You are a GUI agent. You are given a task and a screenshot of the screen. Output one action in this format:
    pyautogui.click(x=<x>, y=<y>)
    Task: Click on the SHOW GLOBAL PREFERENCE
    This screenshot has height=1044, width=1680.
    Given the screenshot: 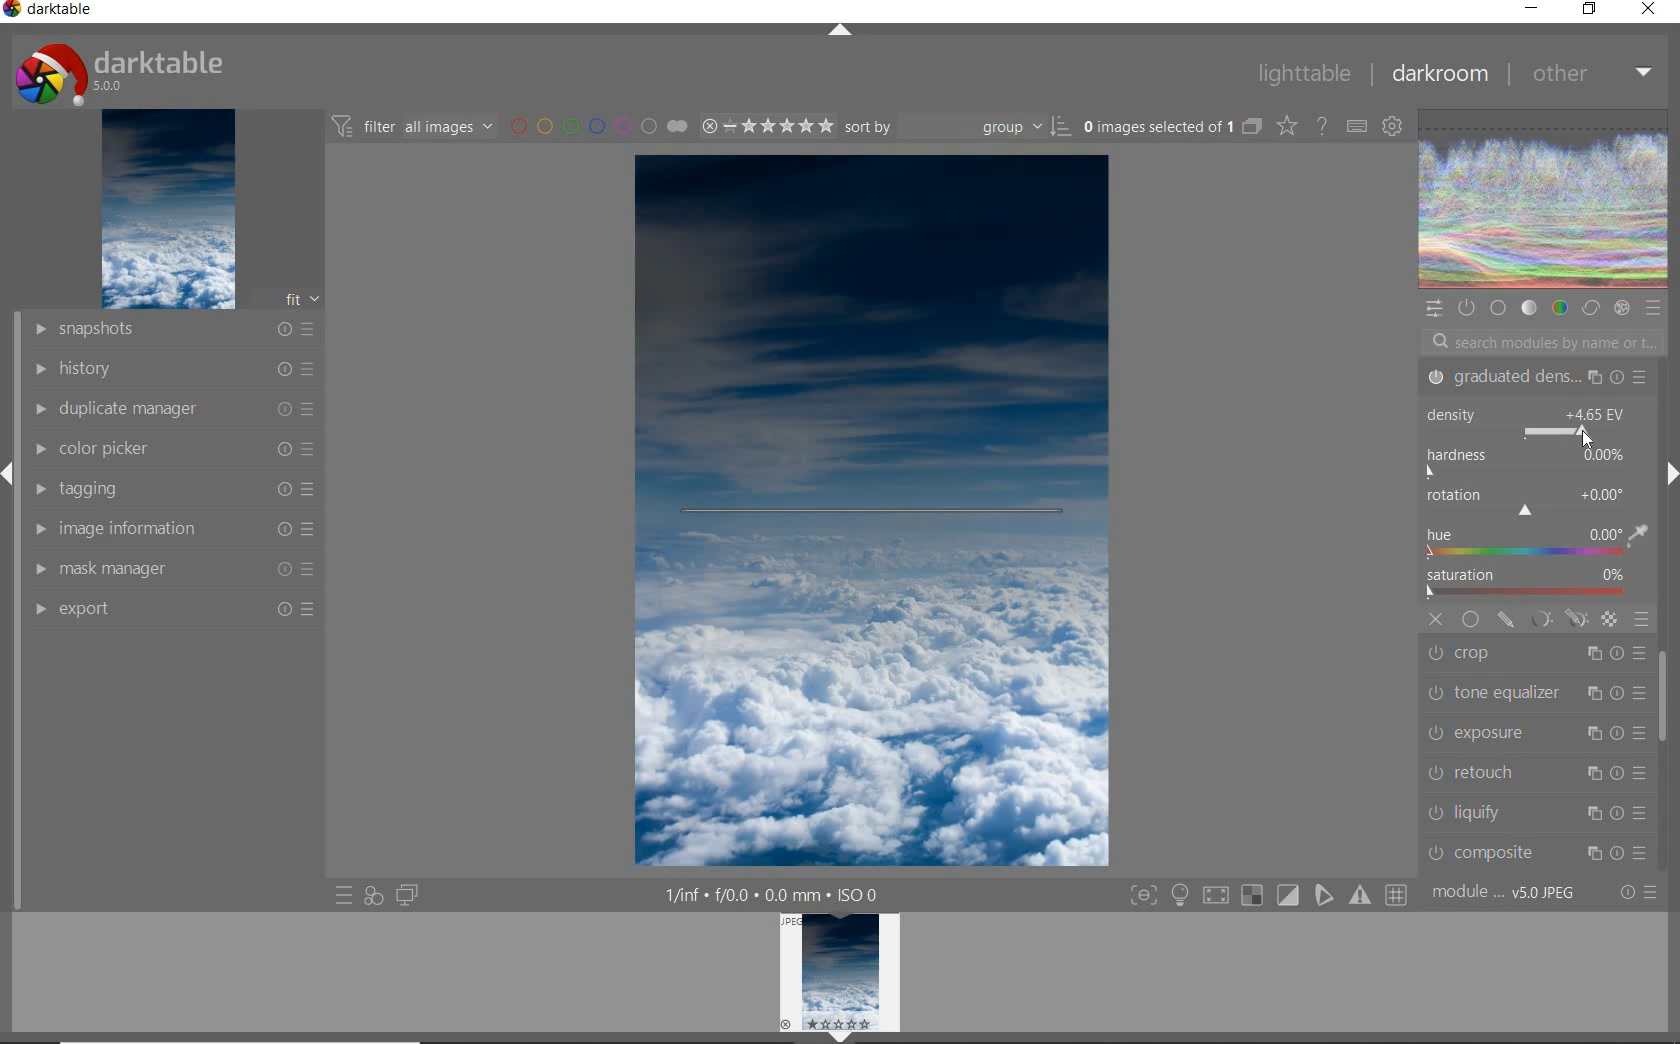 What is the action you would take?
    pyautogui.click(x=1391, y=128)
    